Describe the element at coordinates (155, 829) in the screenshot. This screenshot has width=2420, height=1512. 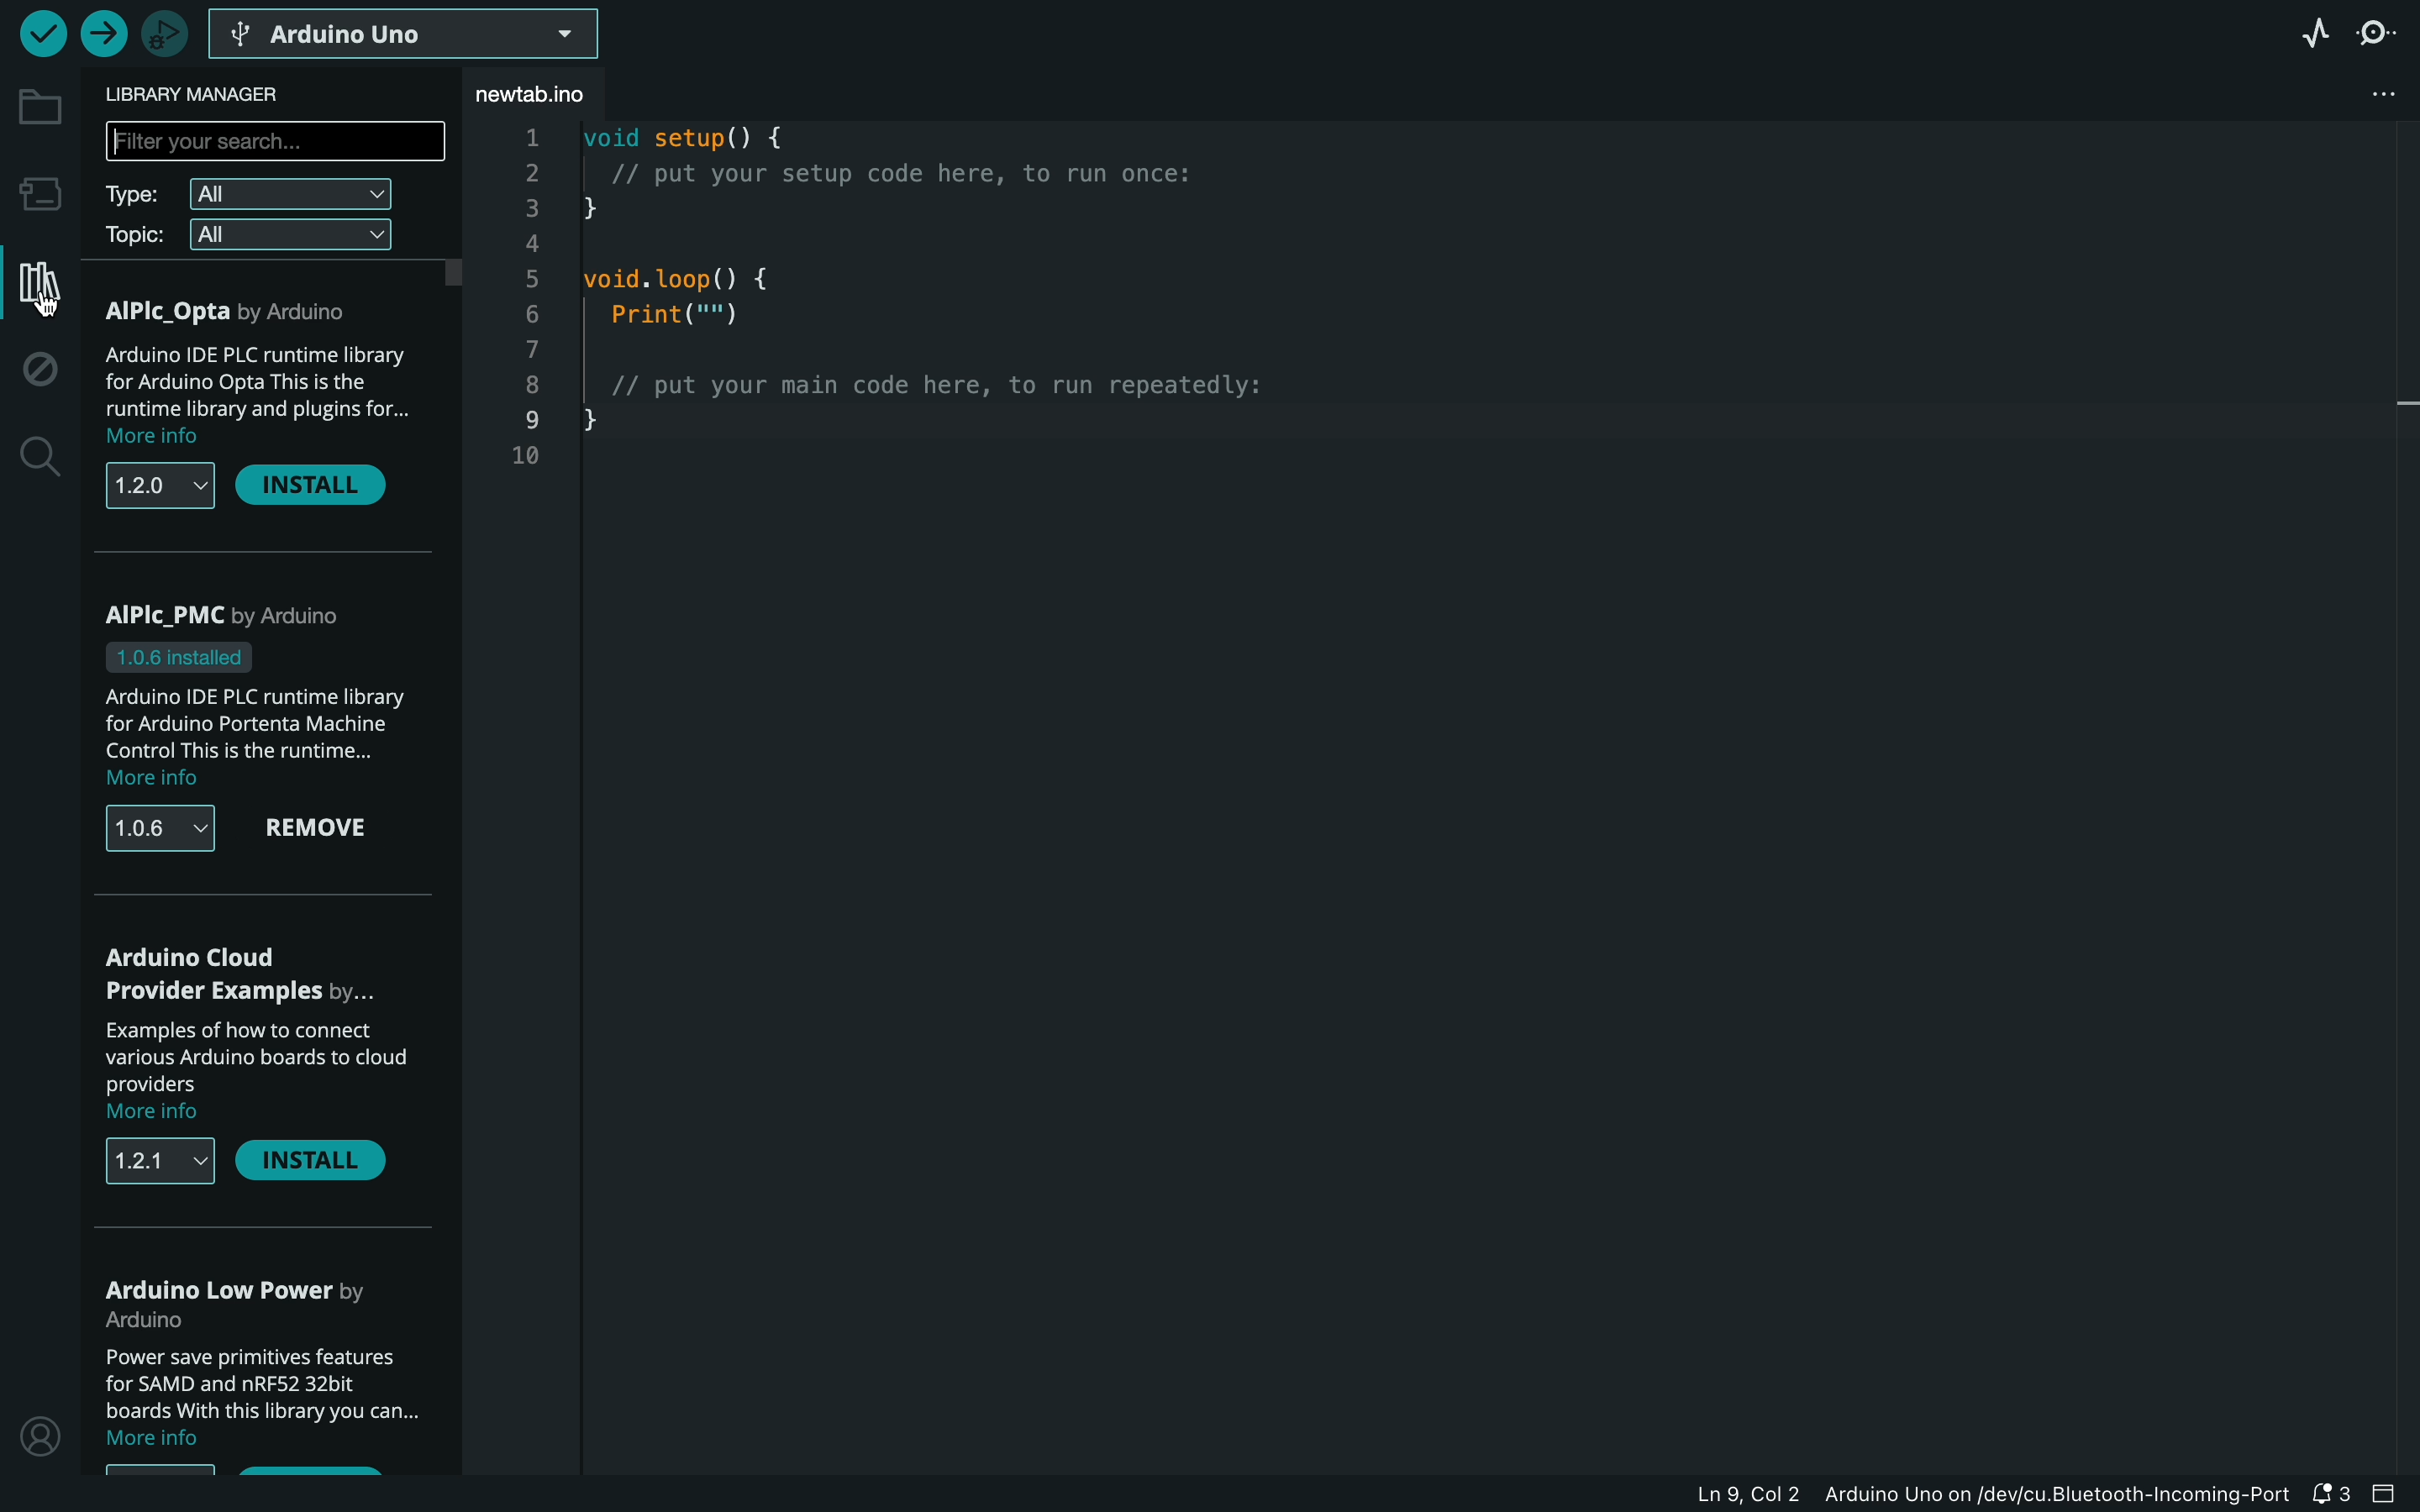
I see `versions` at that location.